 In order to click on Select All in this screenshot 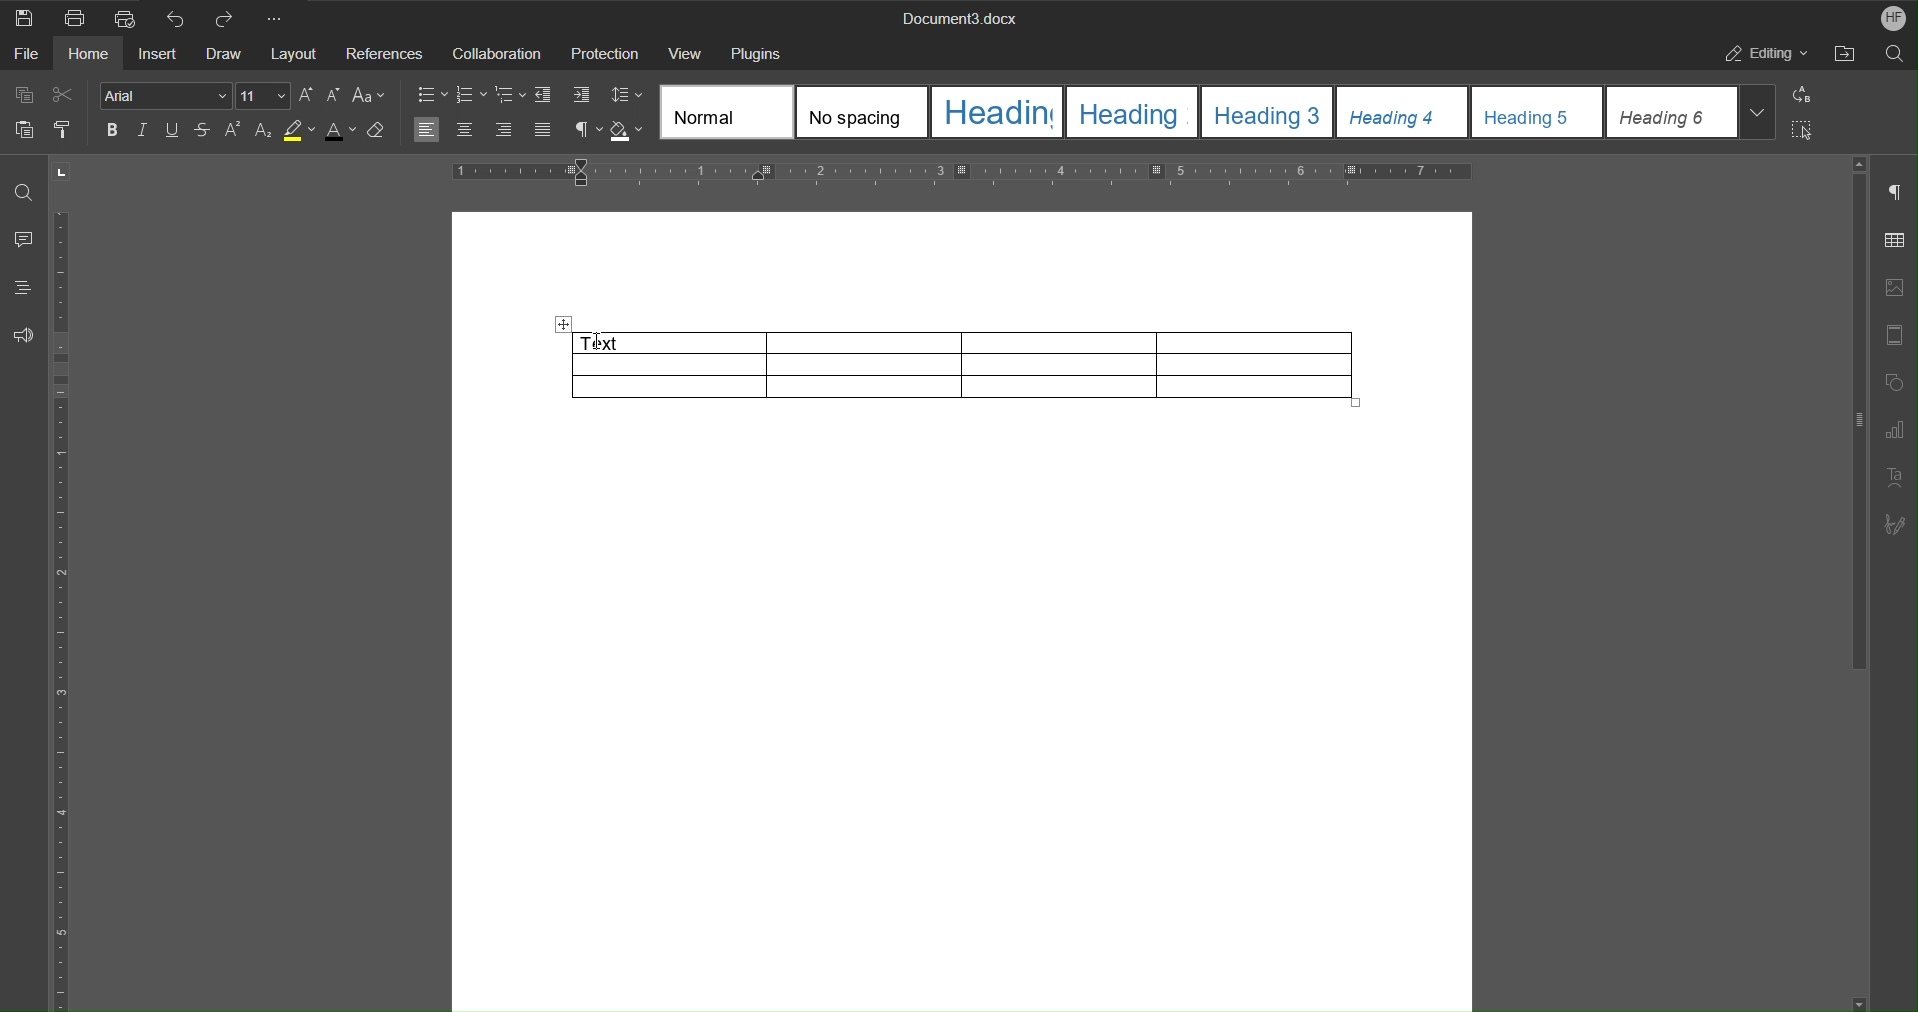, I will do `click(1807, 129)`.